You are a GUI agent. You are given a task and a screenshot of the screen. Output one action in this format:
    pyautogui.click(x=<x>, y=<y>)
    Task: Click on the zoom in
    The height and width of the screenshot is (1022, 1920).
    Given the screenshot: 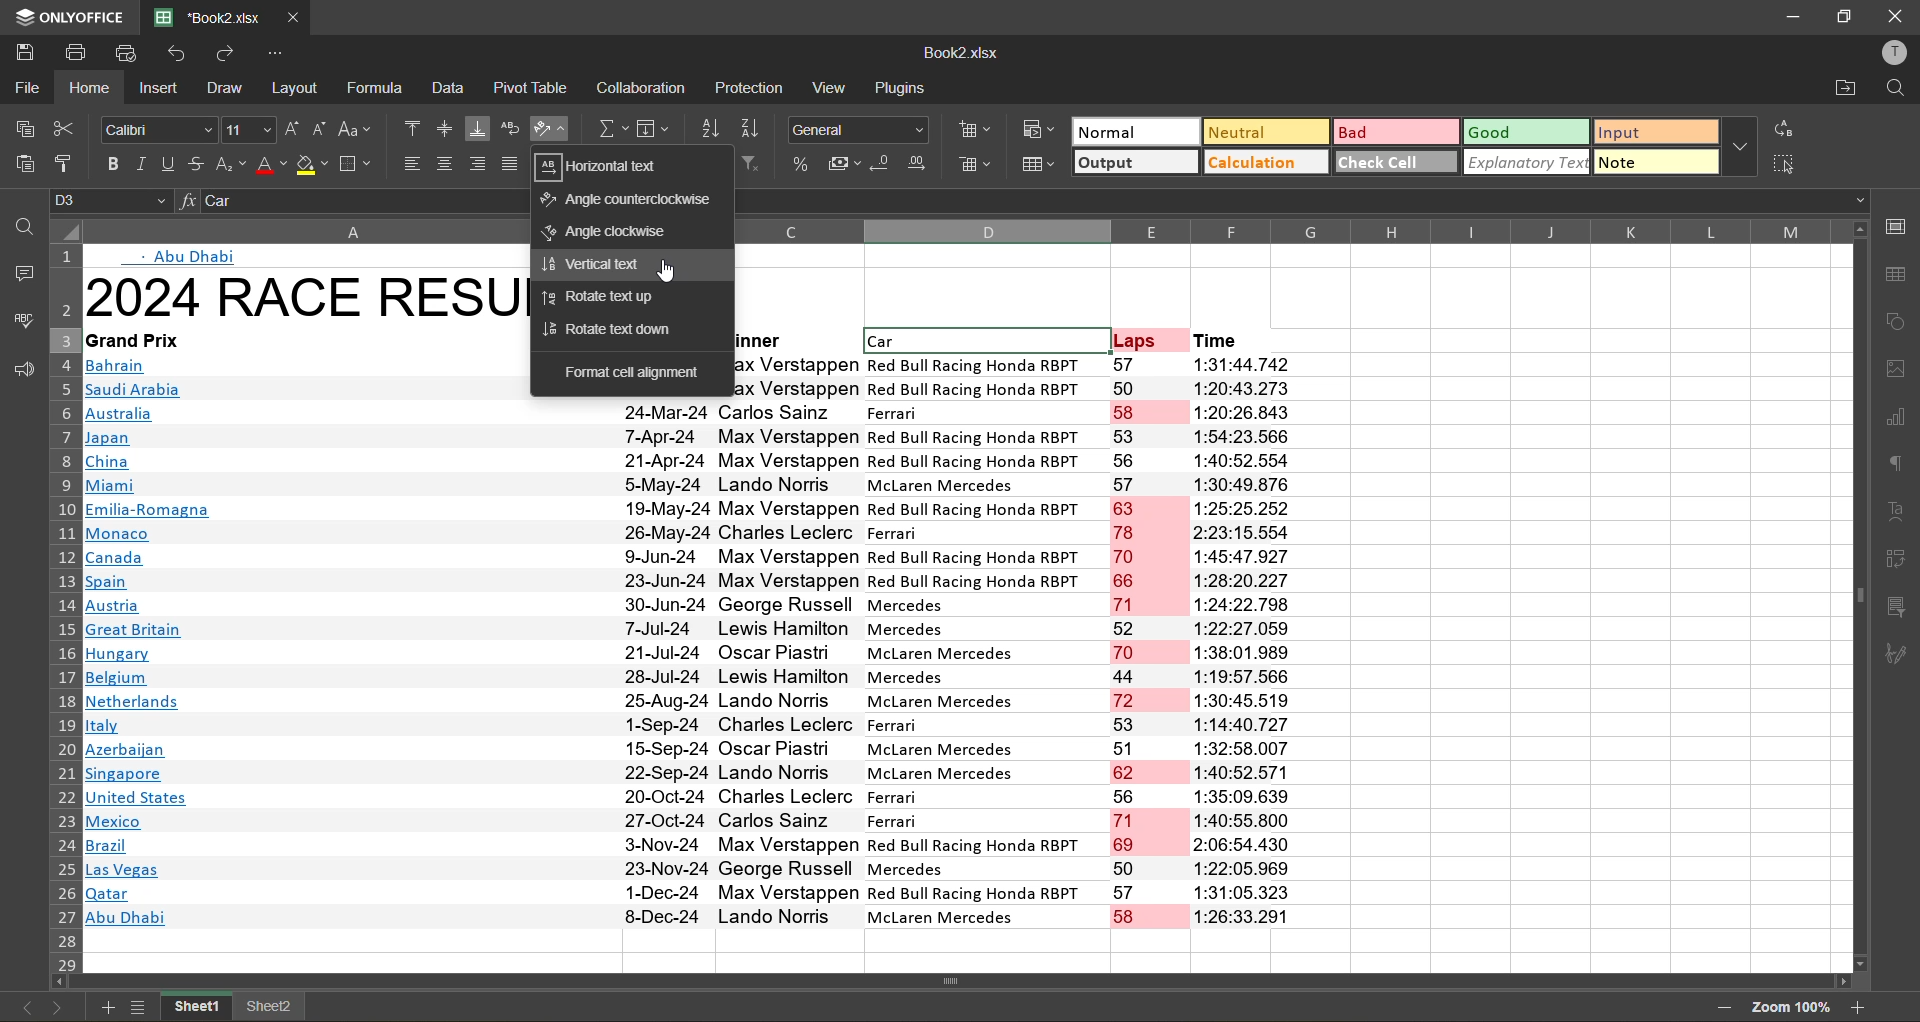 What is the action you would take?
    pyautogui.click(x=1859, y=1008)
    